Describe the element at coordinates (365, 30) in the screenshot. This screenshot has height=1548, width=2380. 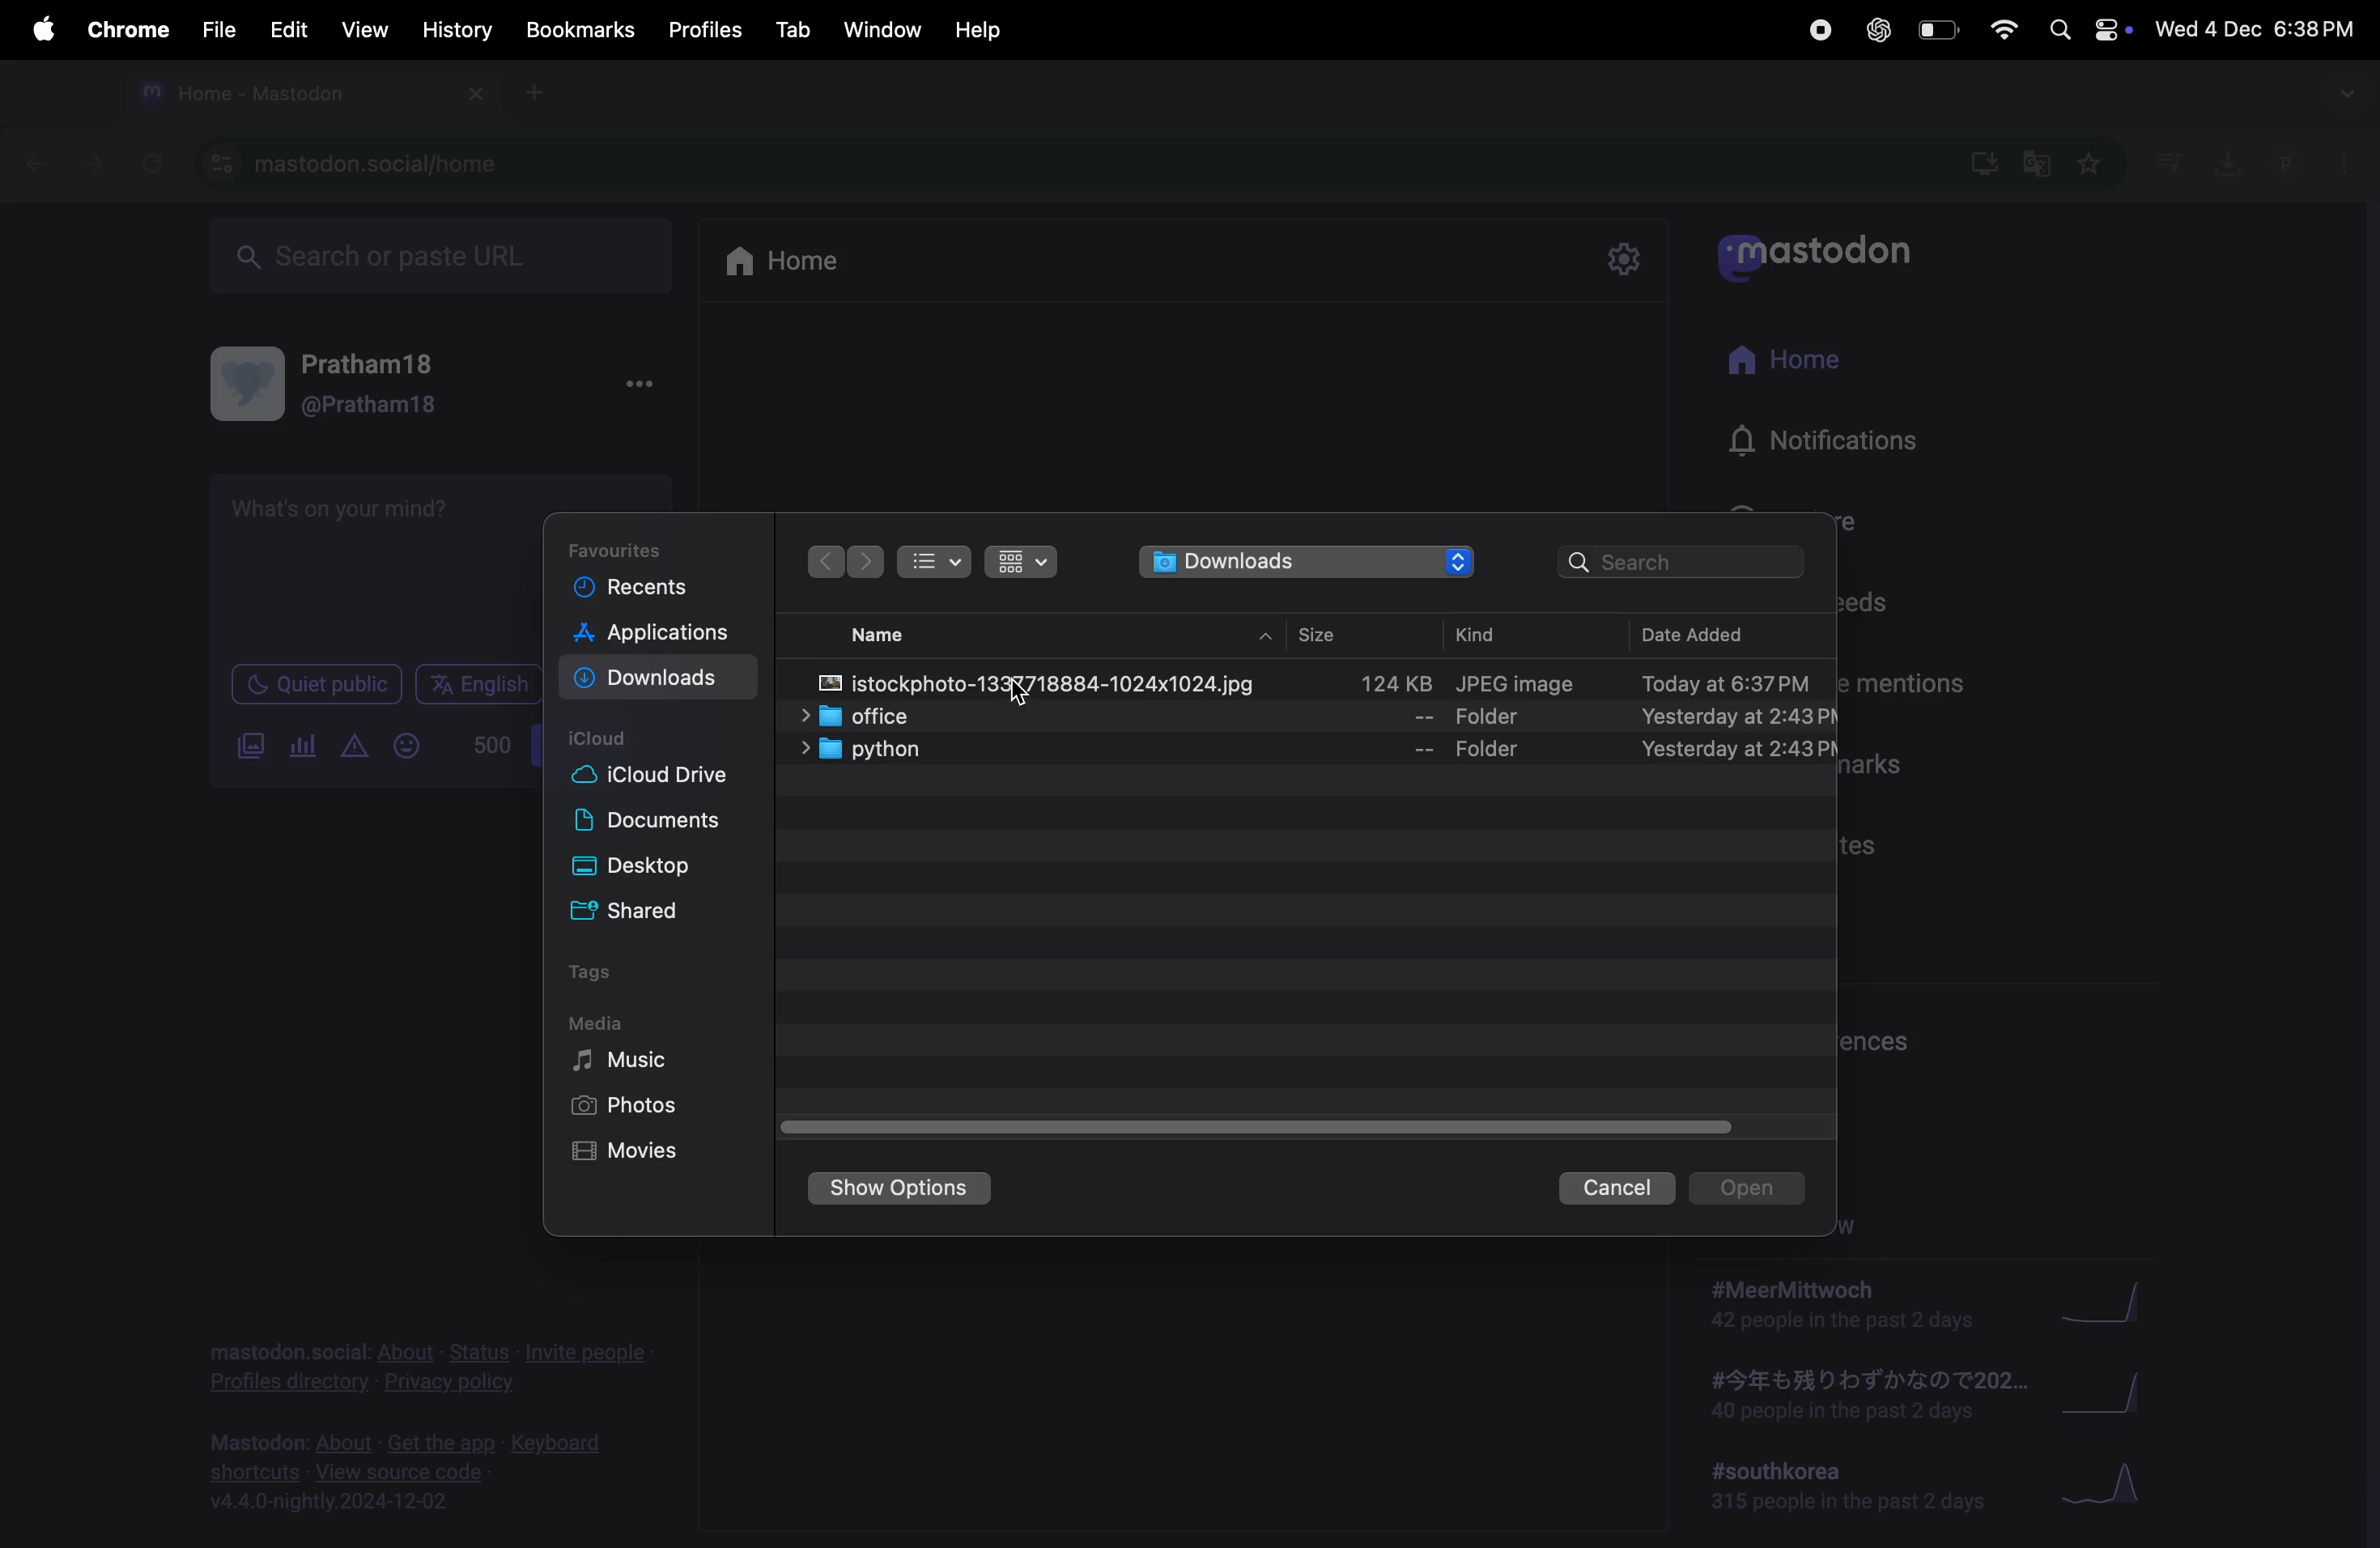
I see `view` at that location.